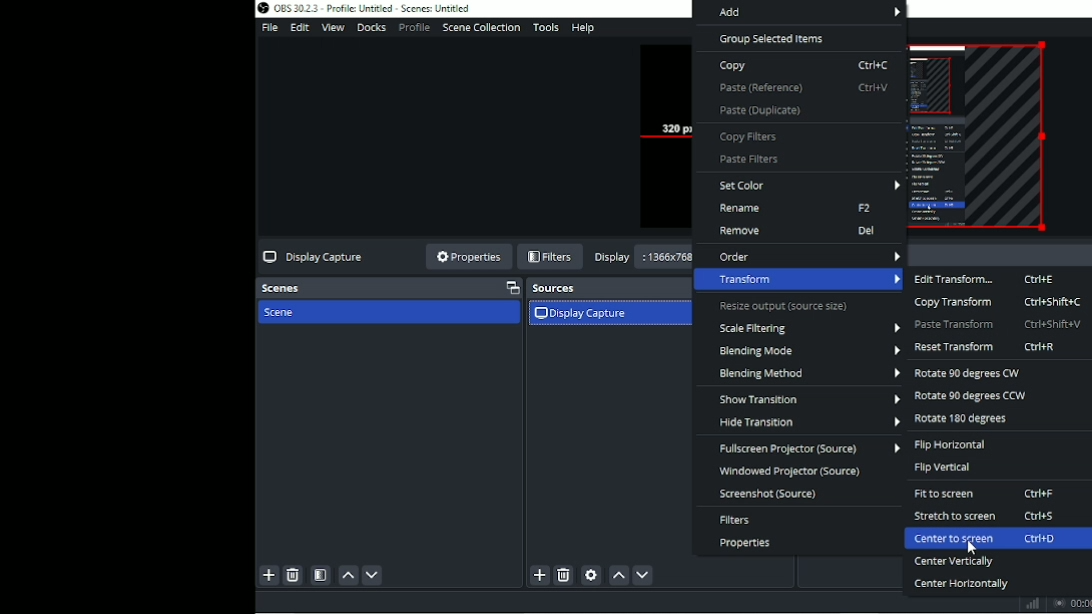  I want to click on Stretch to screen, so click(988, 516).